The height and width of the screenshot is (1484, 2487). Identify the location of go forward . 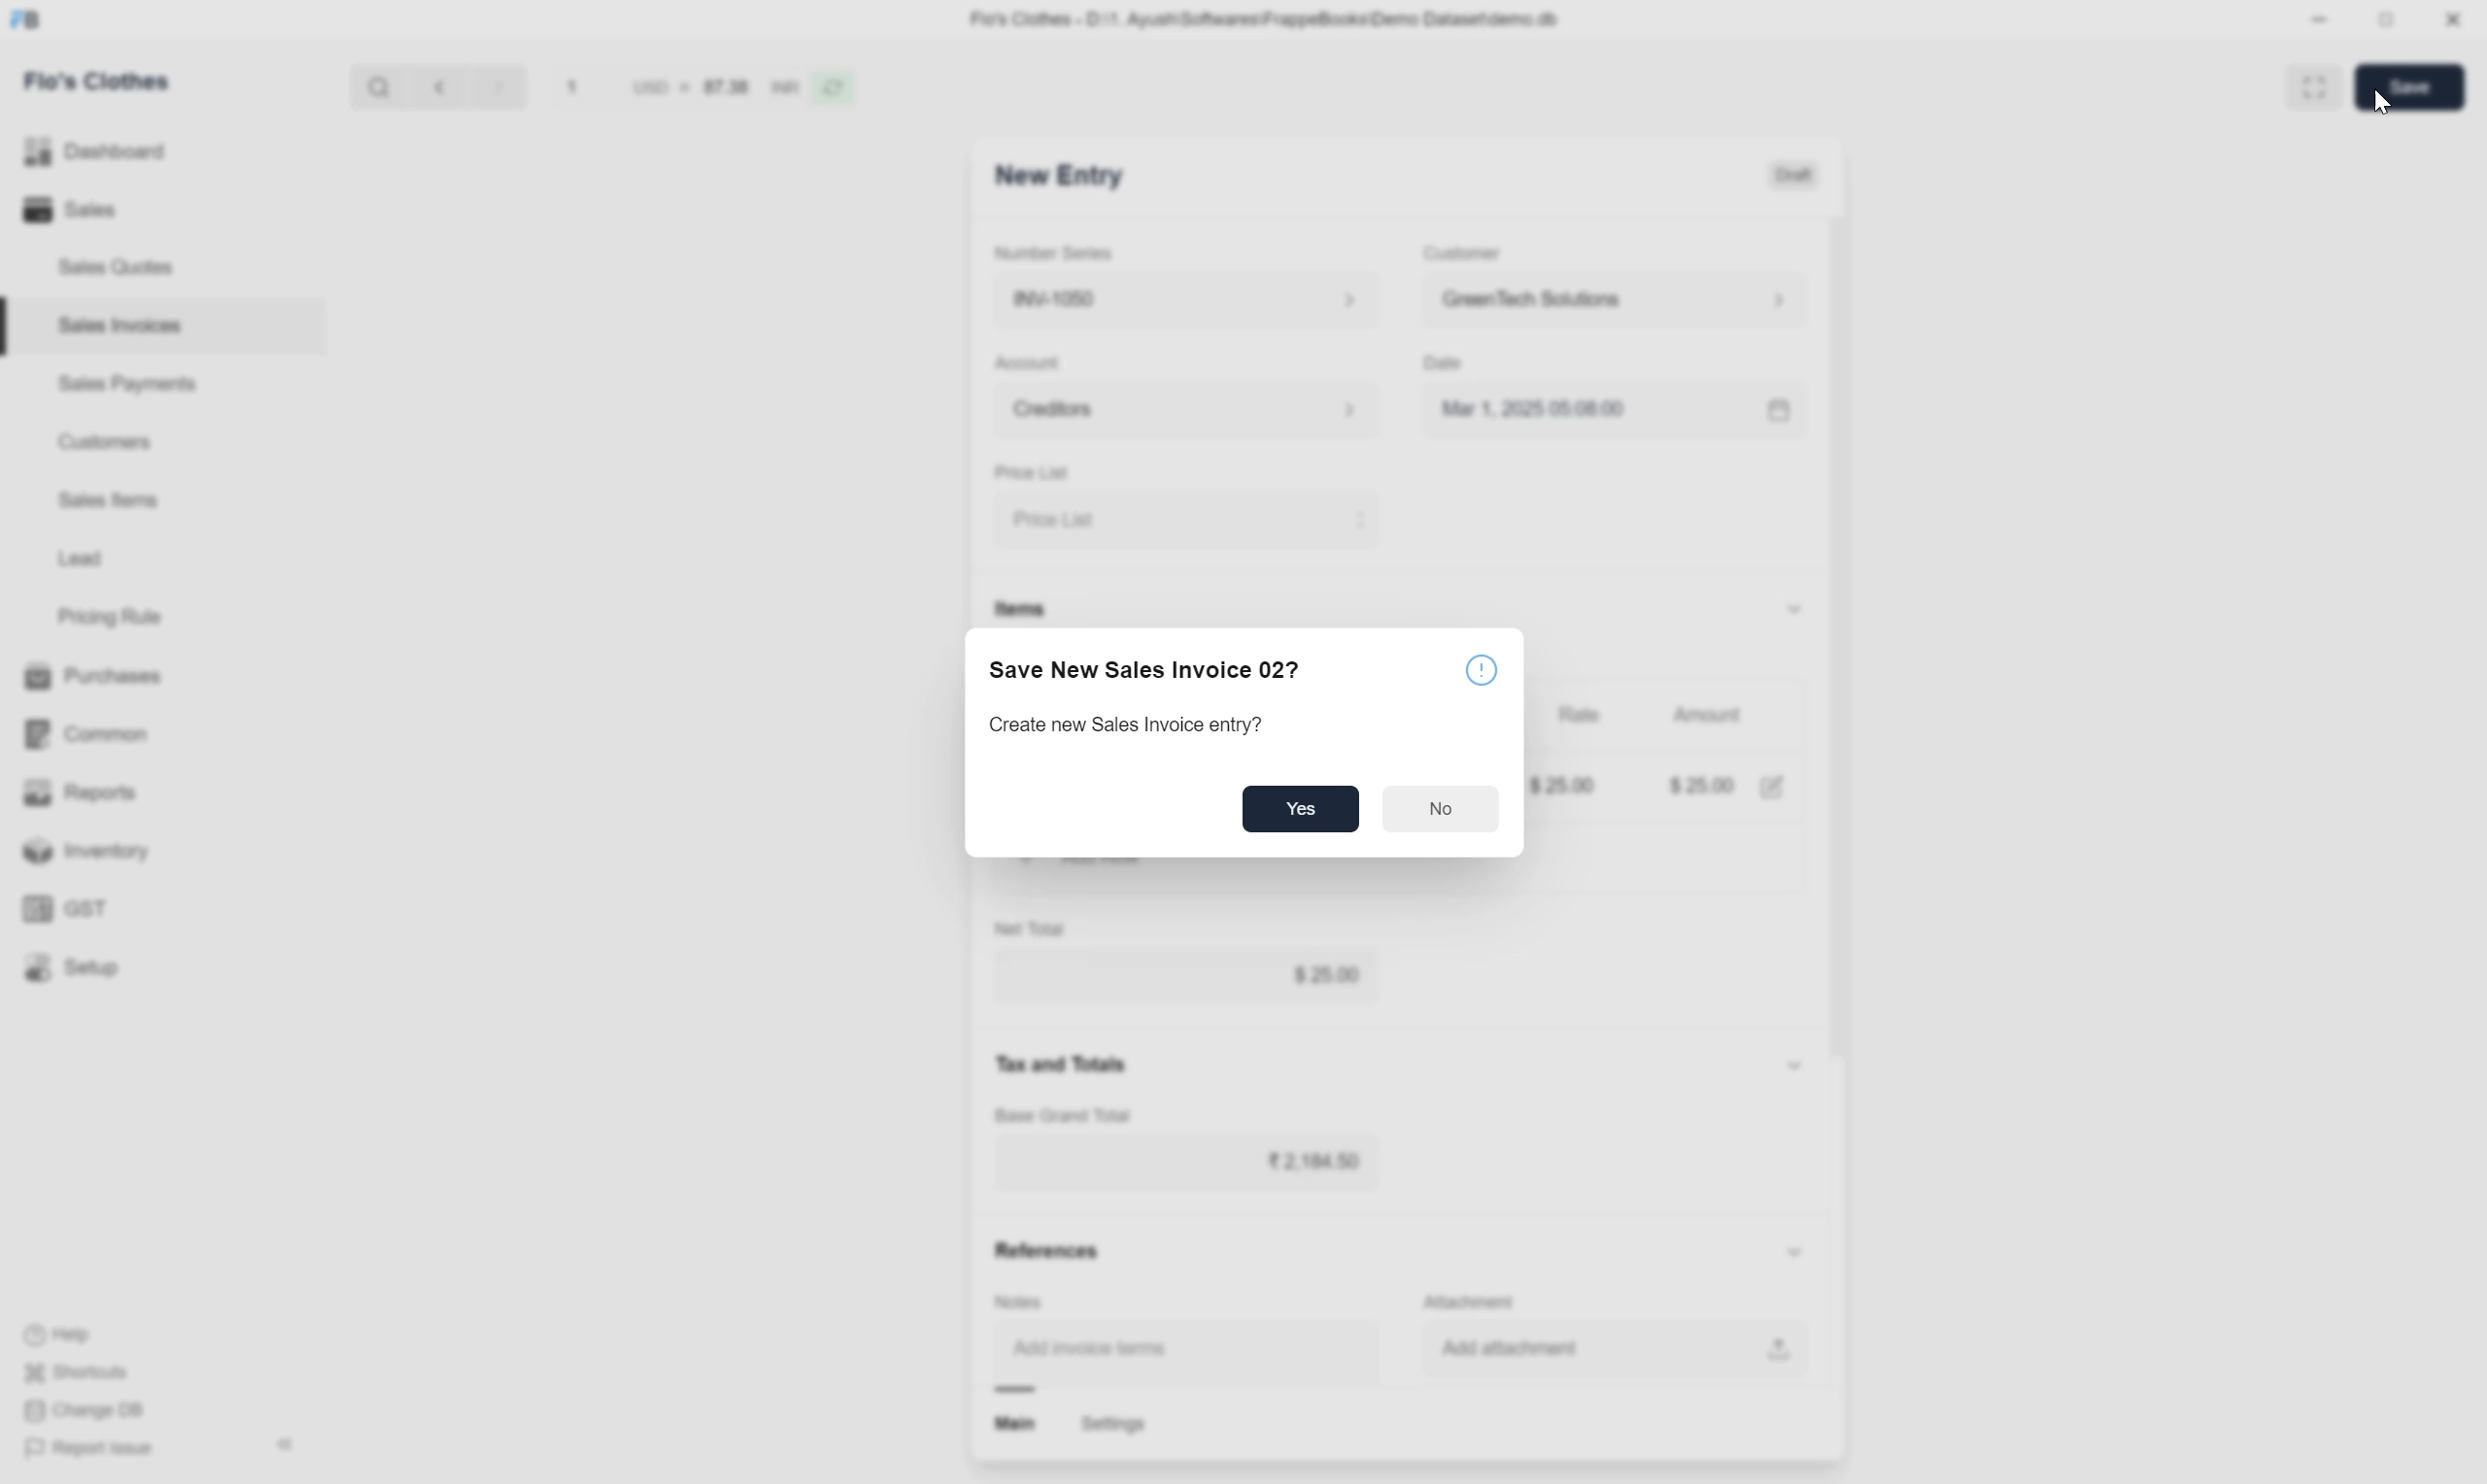
(493, 91).